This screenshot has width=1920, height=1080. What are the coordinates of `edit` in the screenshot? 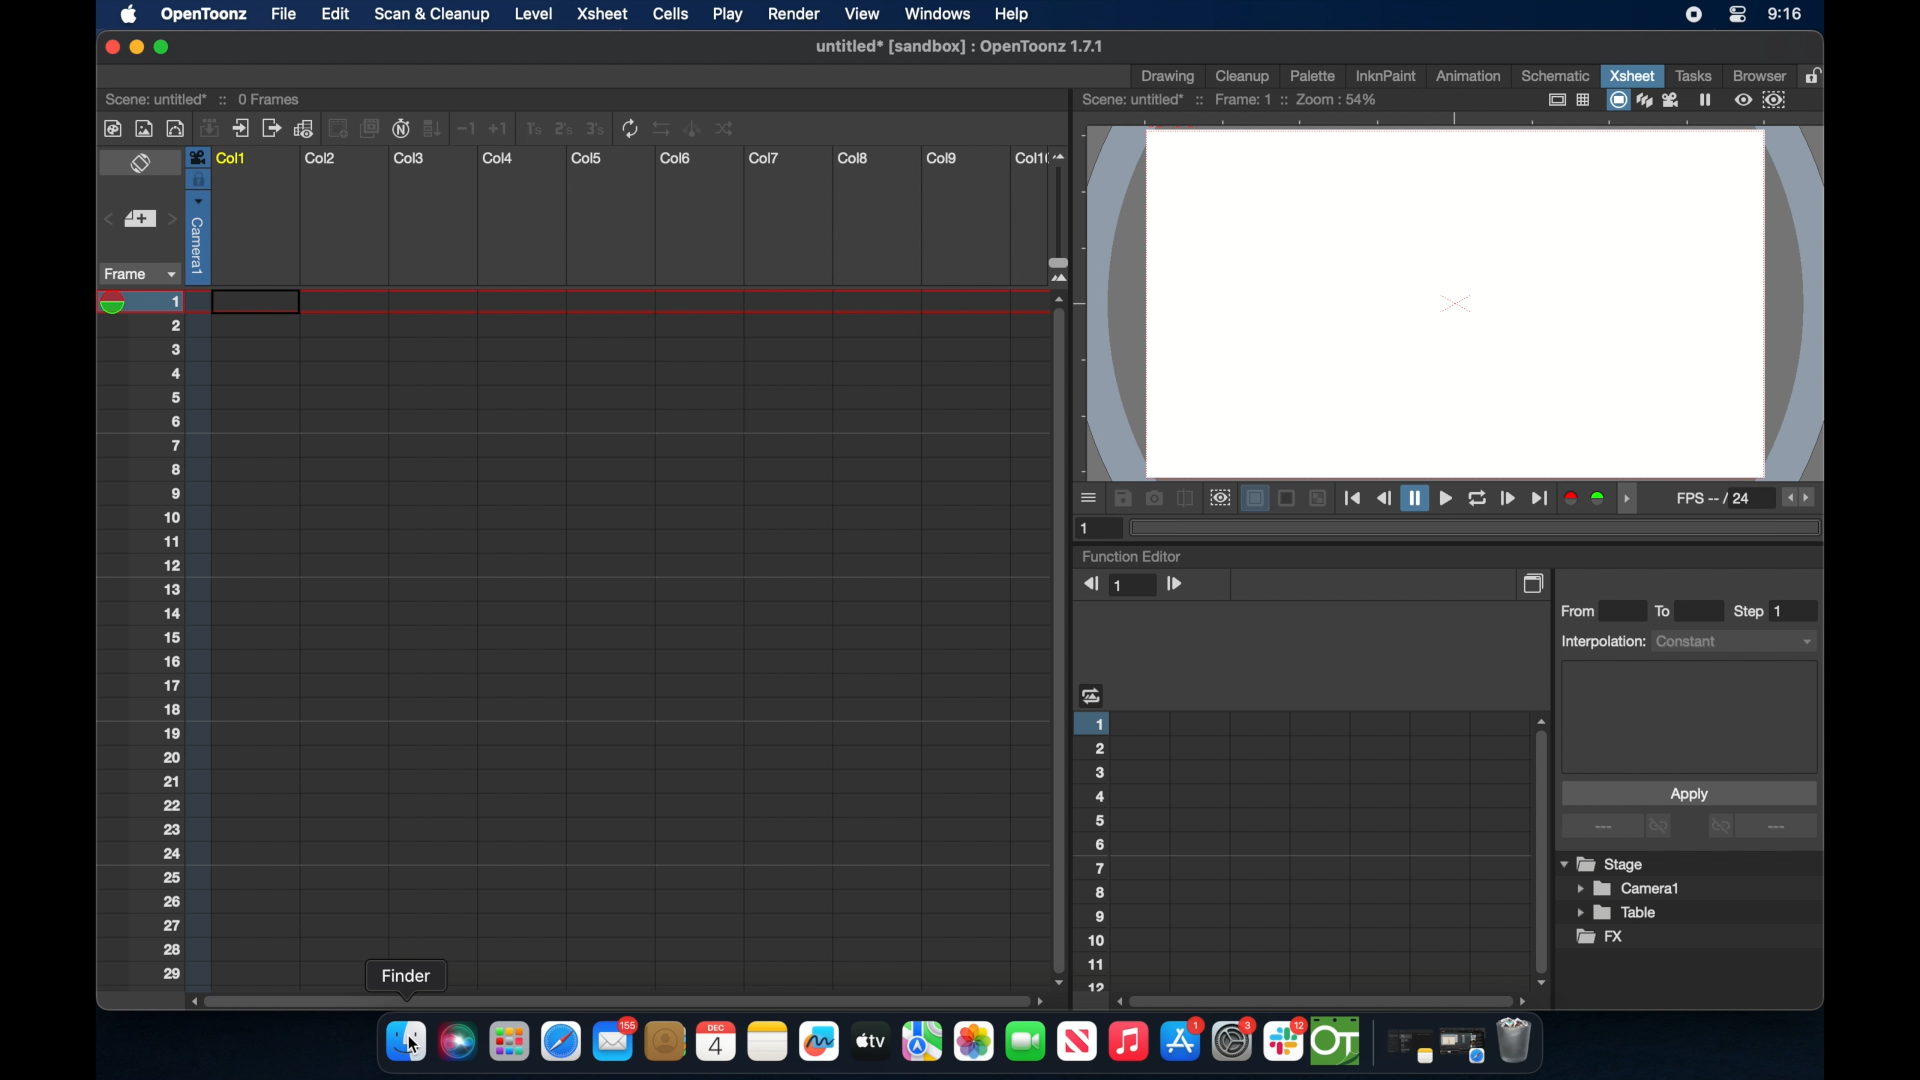 It's located at (332, 14).